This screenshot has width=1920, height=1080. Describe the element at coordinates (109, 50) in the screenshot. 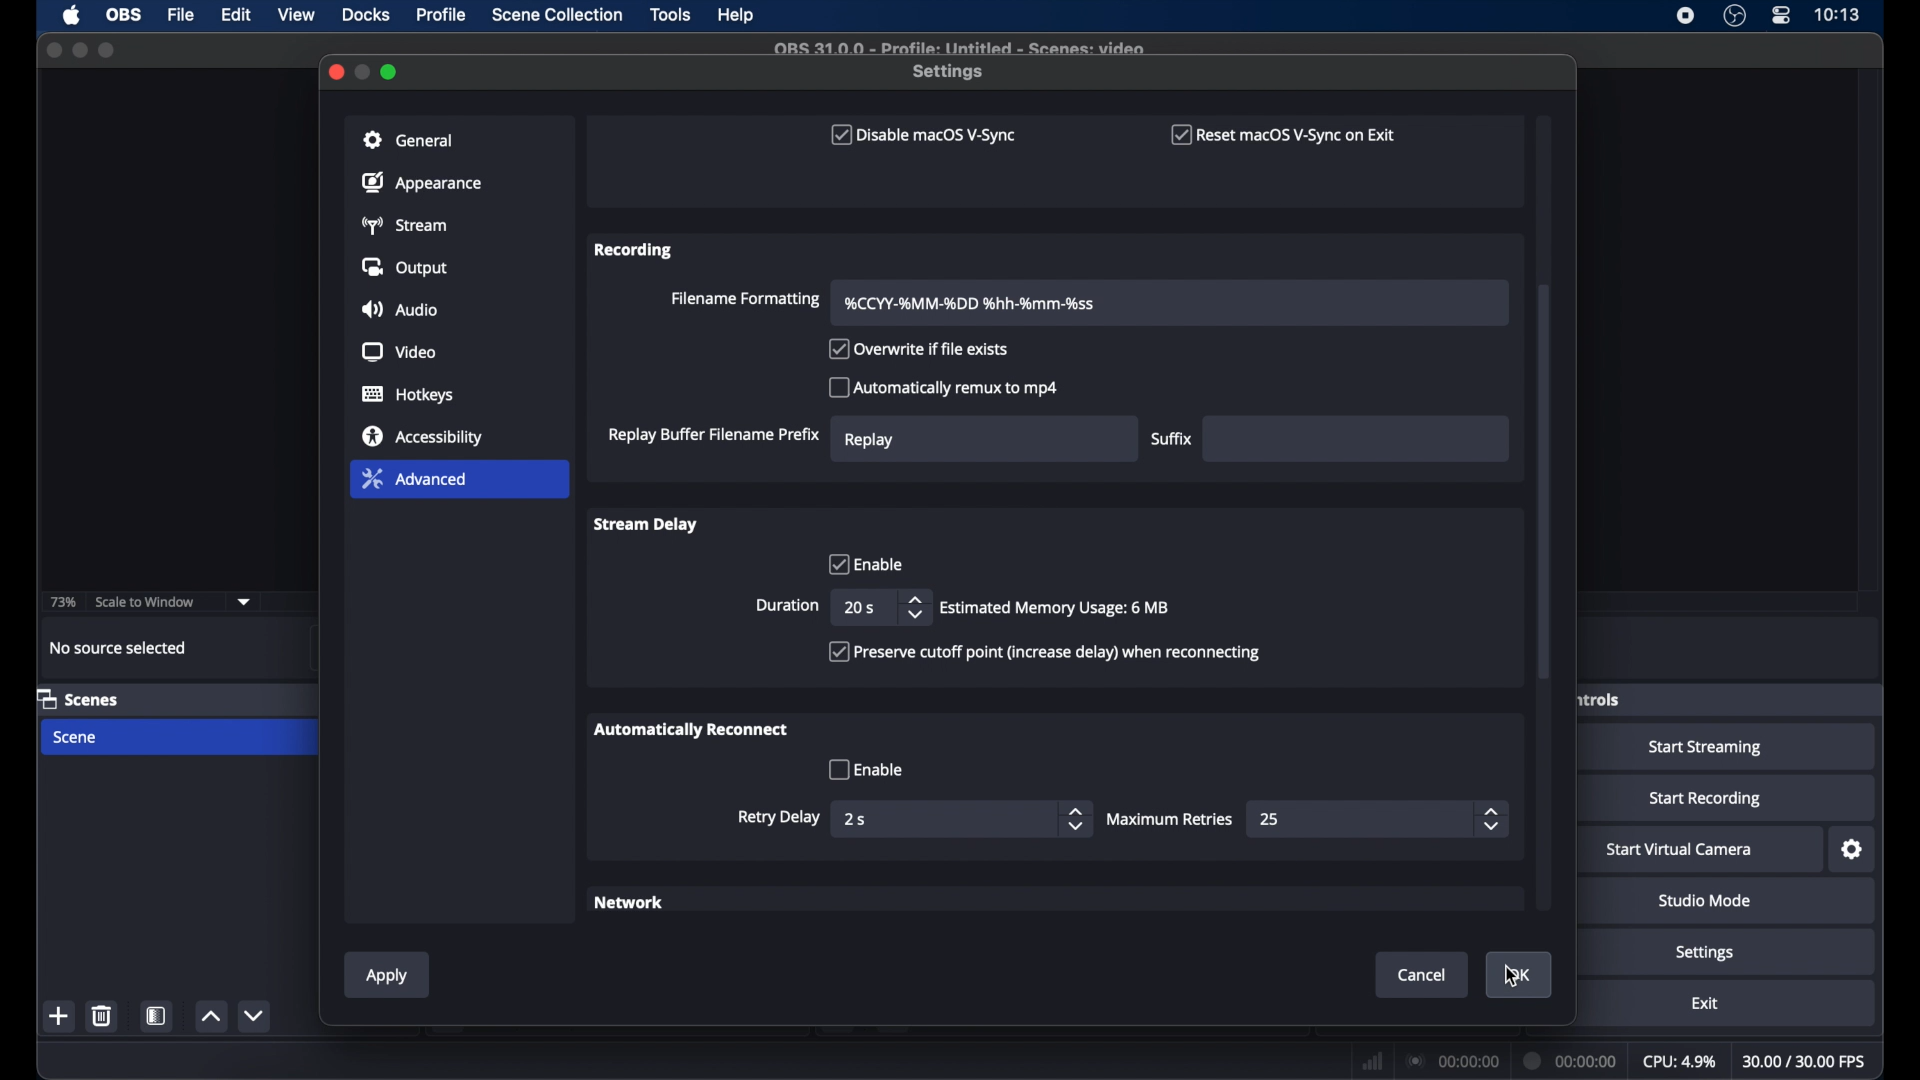

I see `maximize` at that location.